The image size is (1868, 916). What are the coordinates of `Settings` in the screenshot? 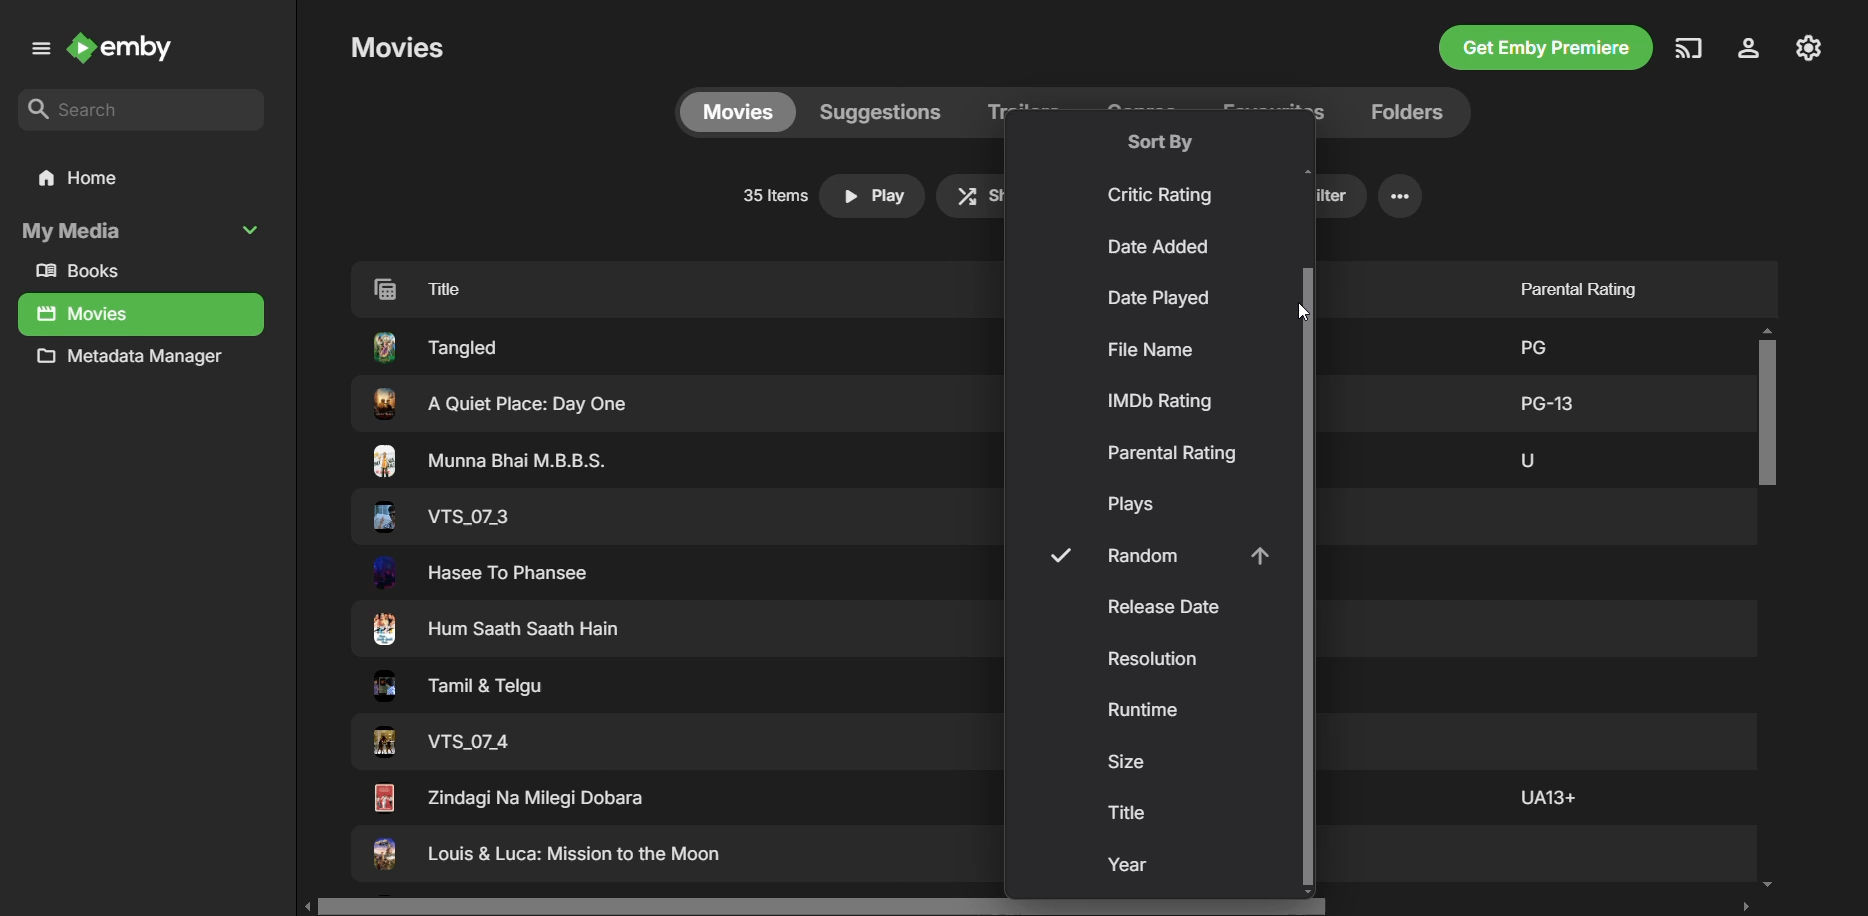 It's located at (1400, 196).